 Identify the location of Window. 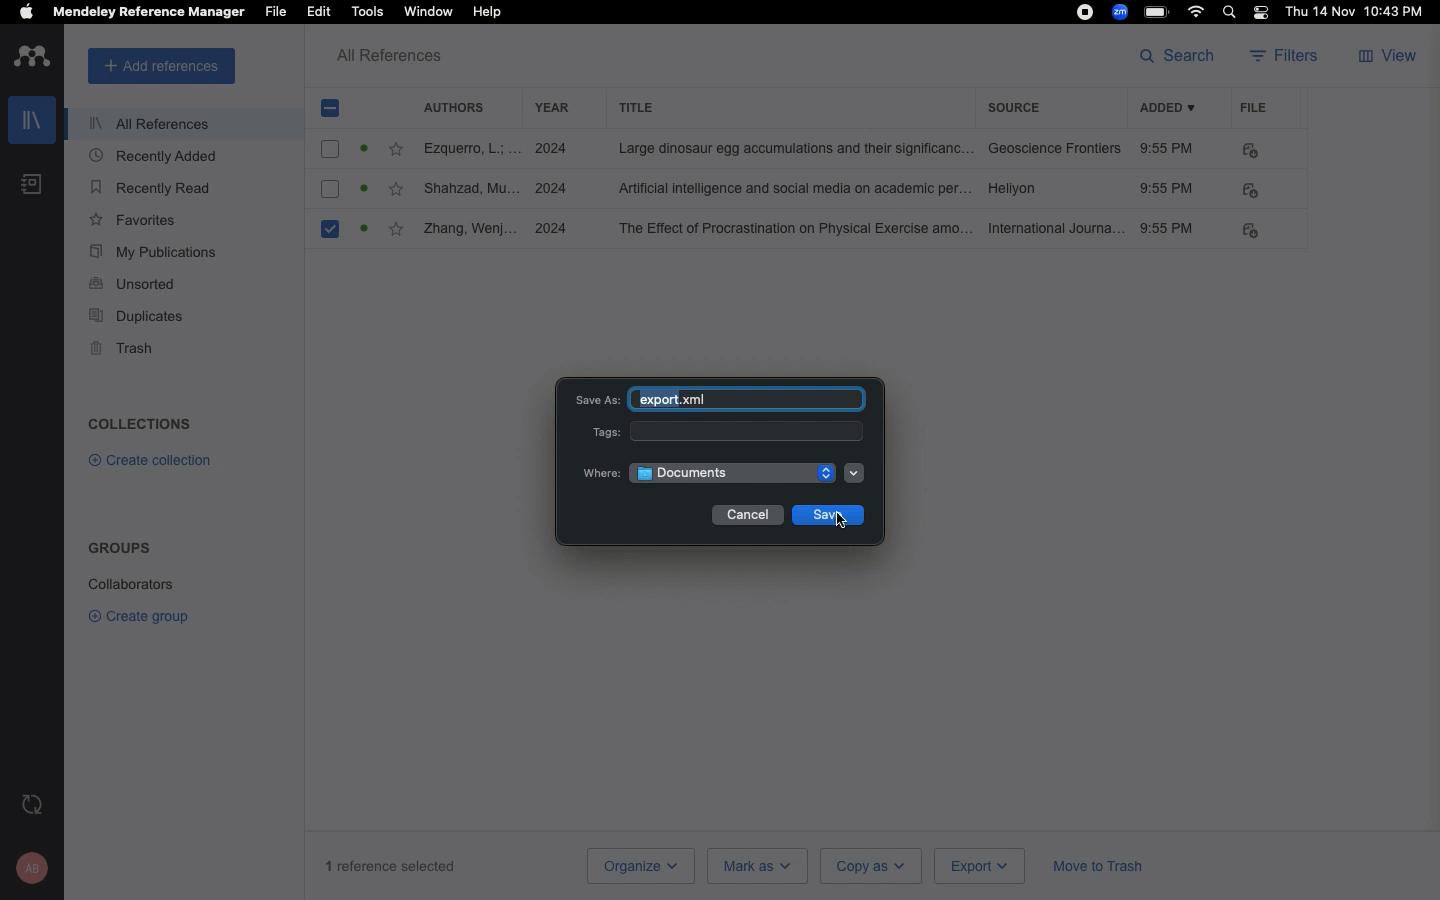
(428, 12).